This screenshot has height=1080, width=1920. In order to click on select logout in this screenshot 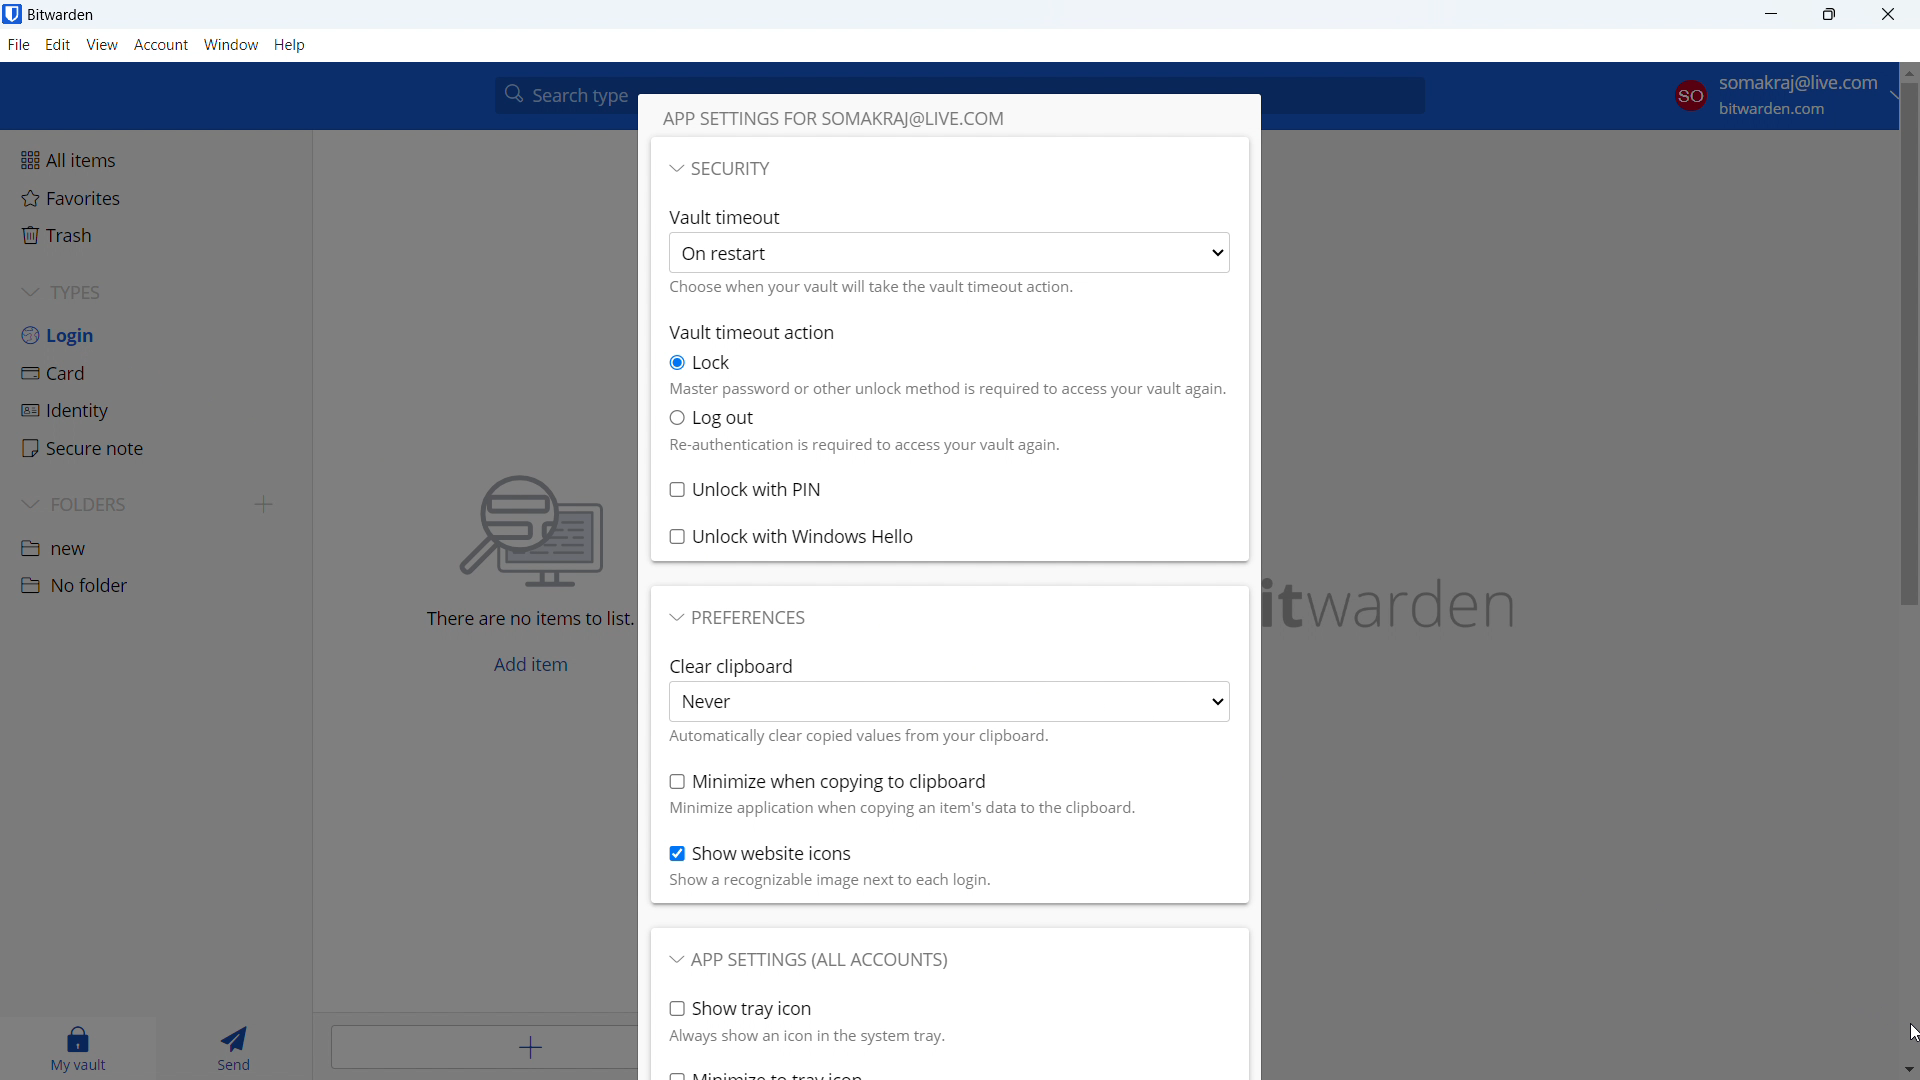, I will do `click(945, 430)`.